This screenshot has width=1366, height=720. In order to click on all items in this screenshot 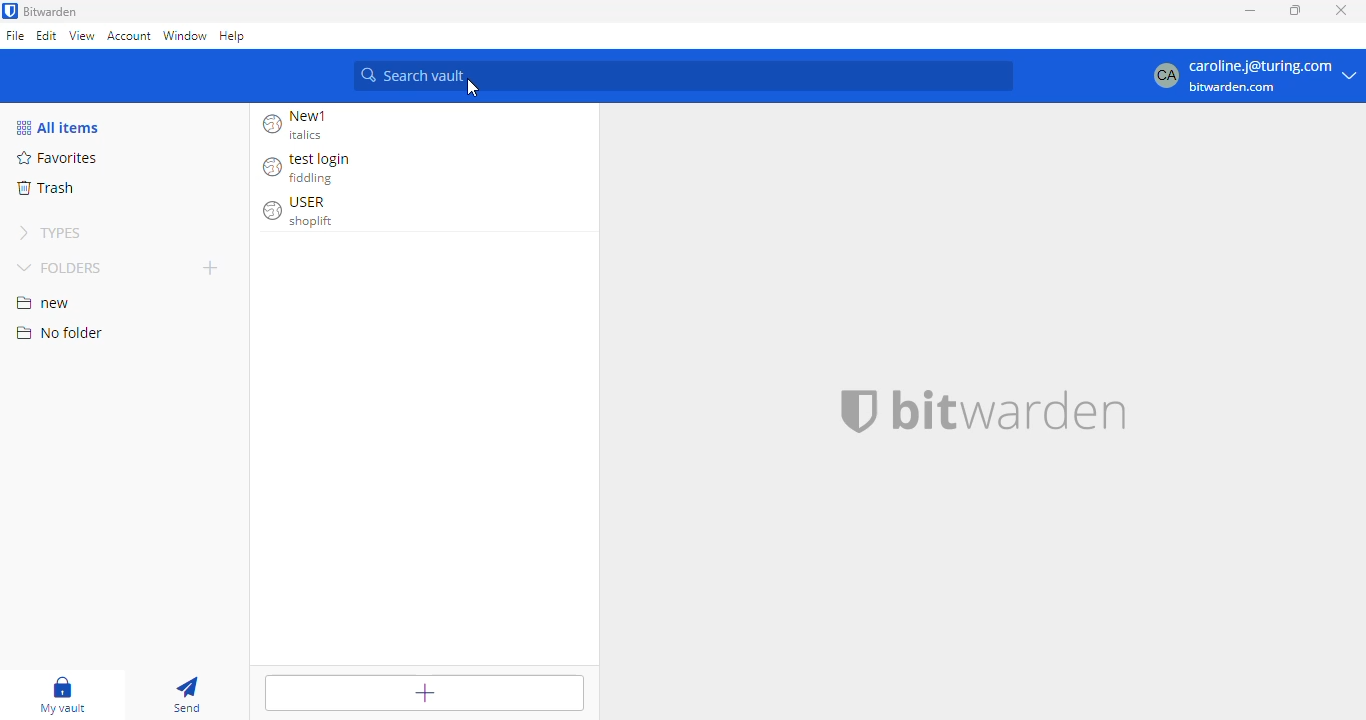, I will do `click(58, 128)`.